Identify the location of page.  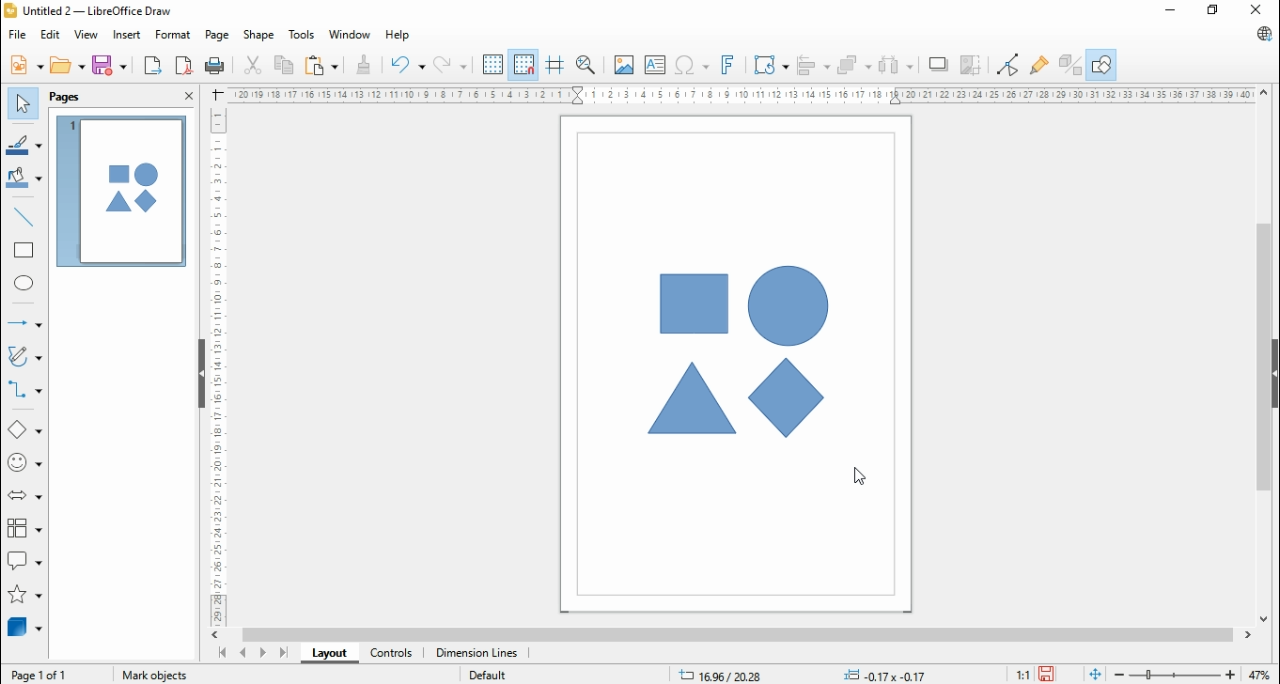
(216, 36).